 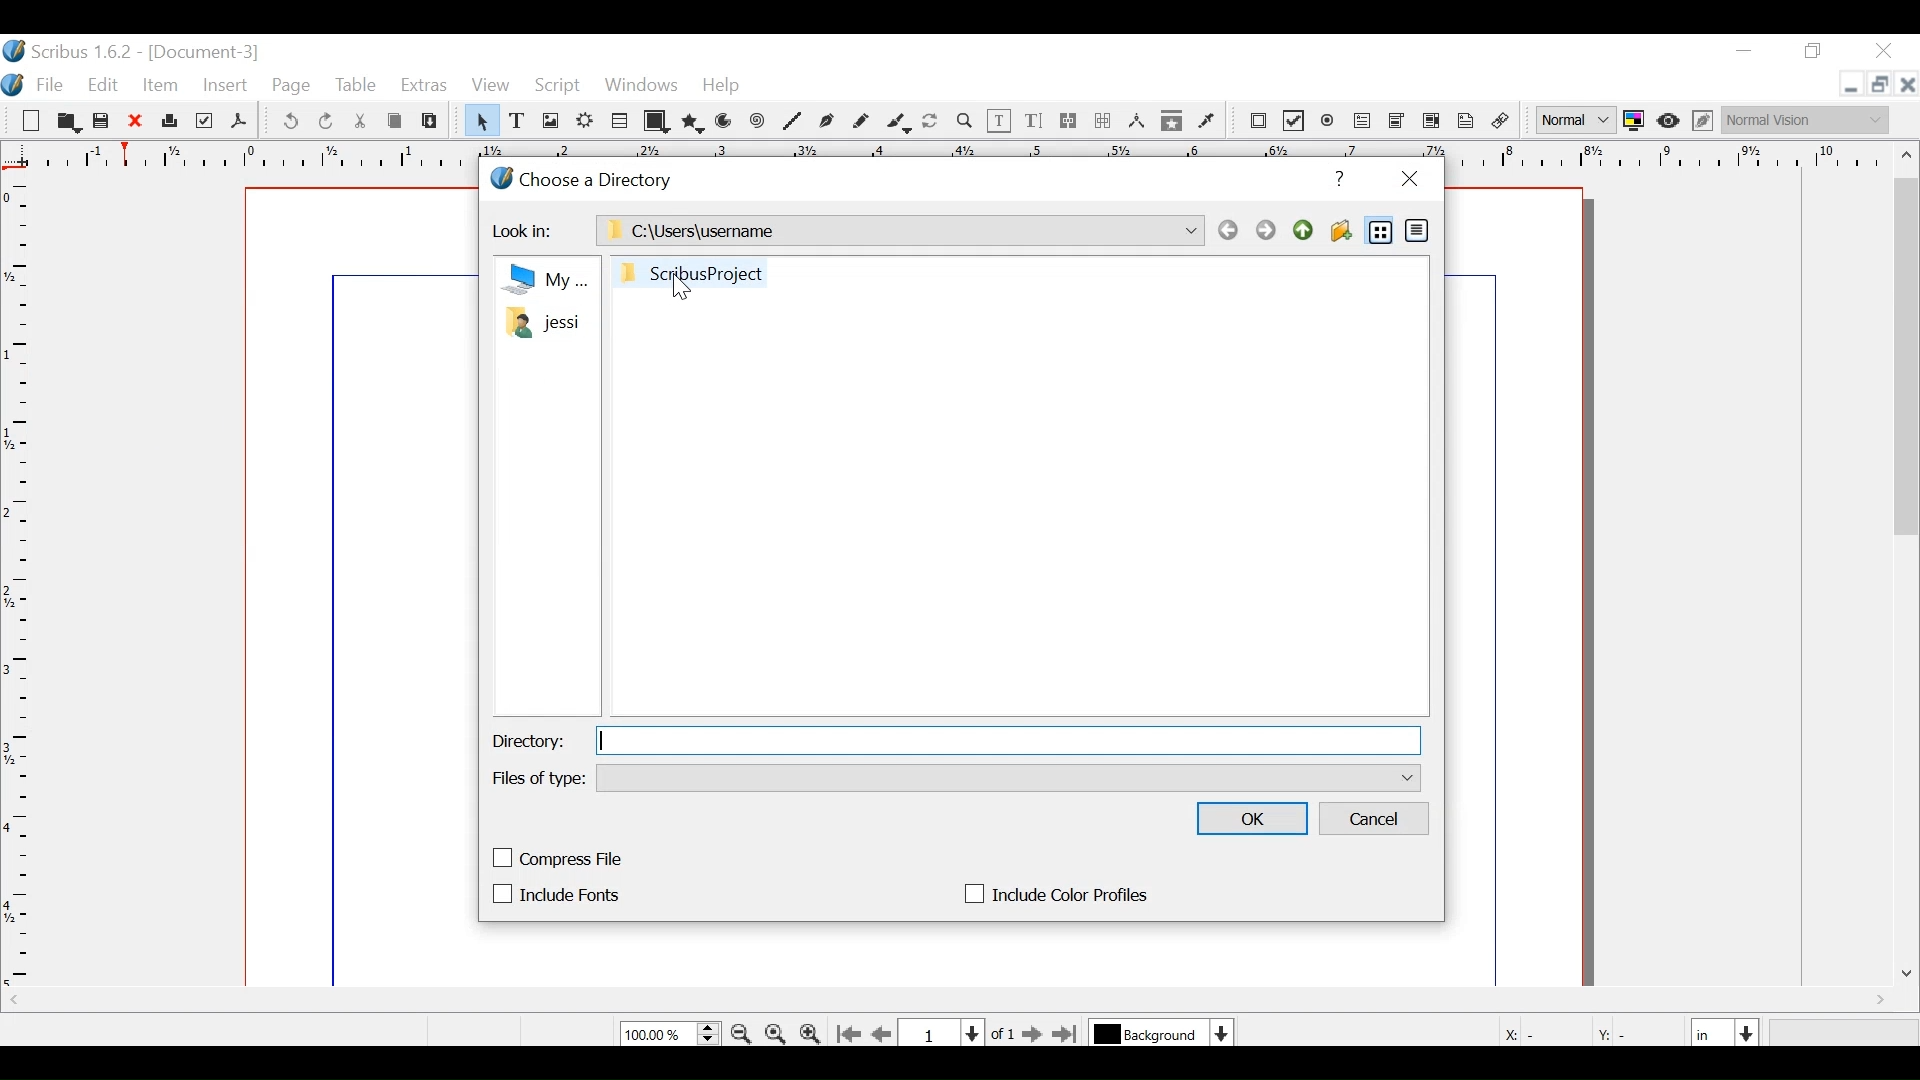 What do you see at coordinates (897, 231) in the screenshot?
I see `Path` at bounding box center [897, 231].